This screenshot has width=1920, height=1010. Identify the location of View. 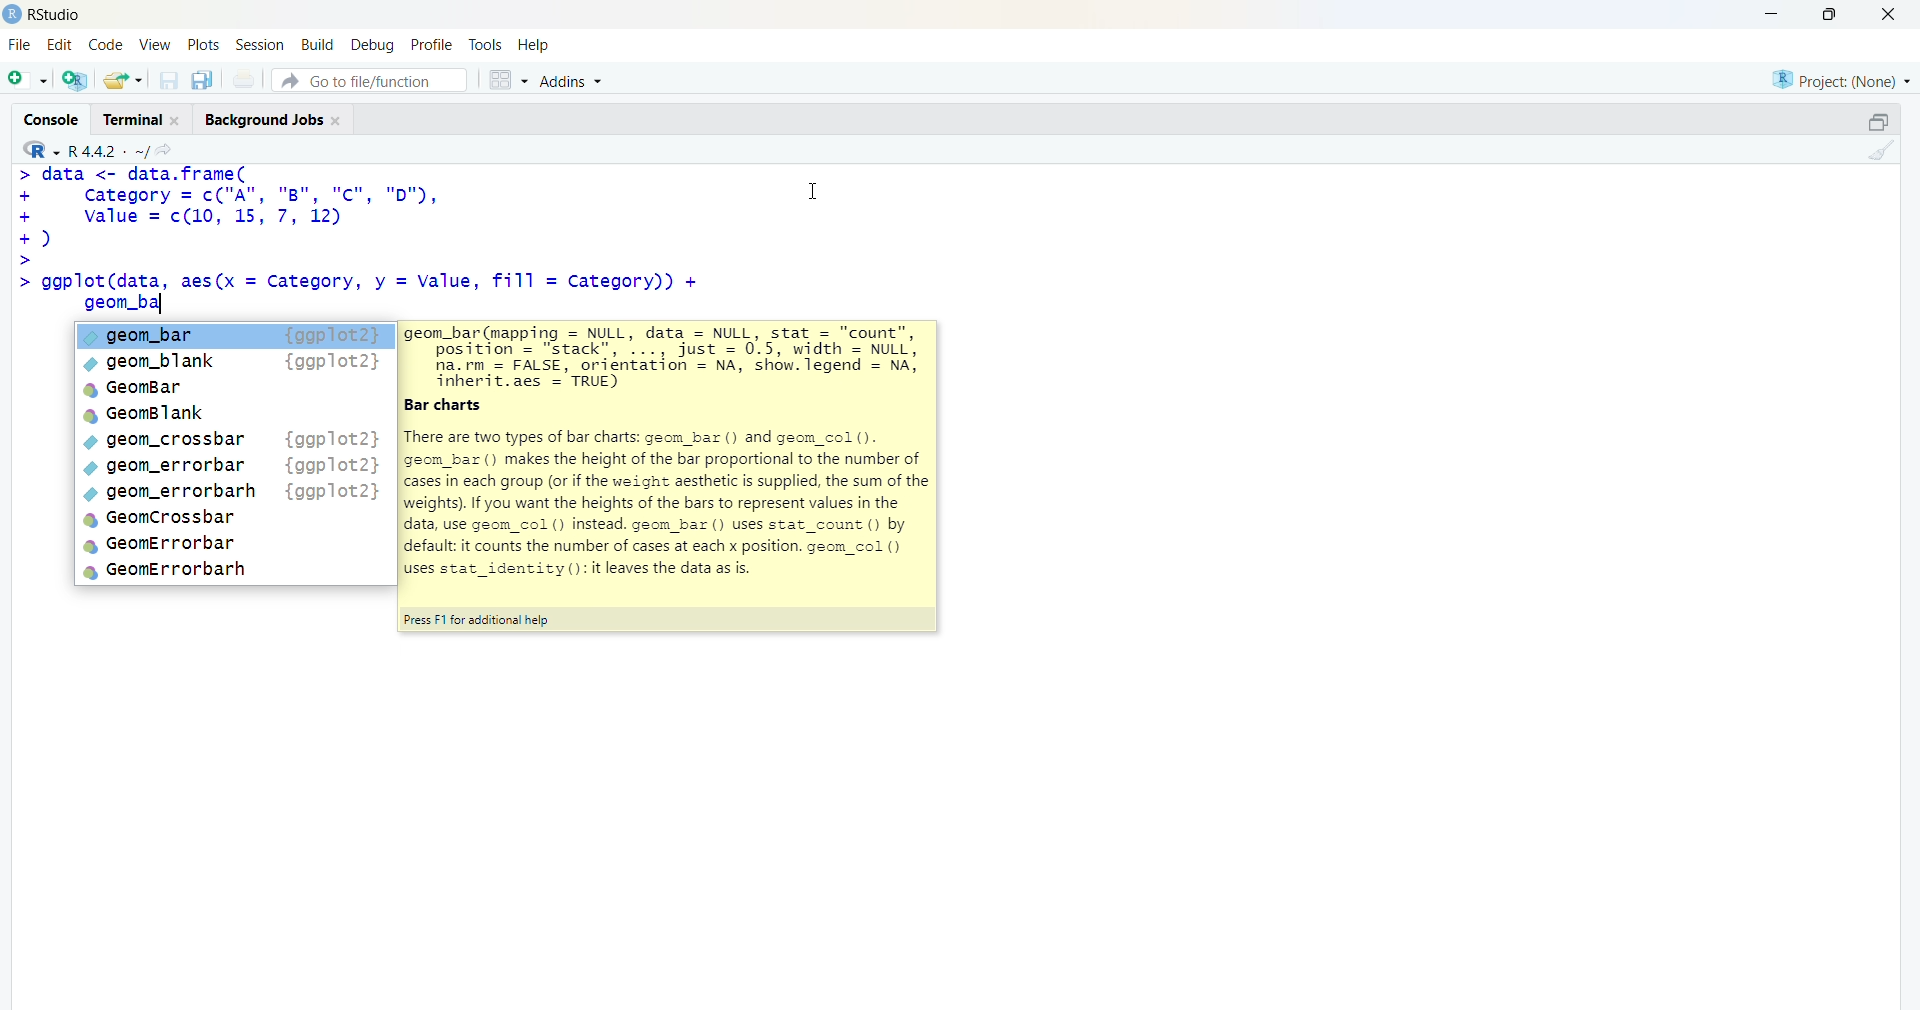
(156, 45).